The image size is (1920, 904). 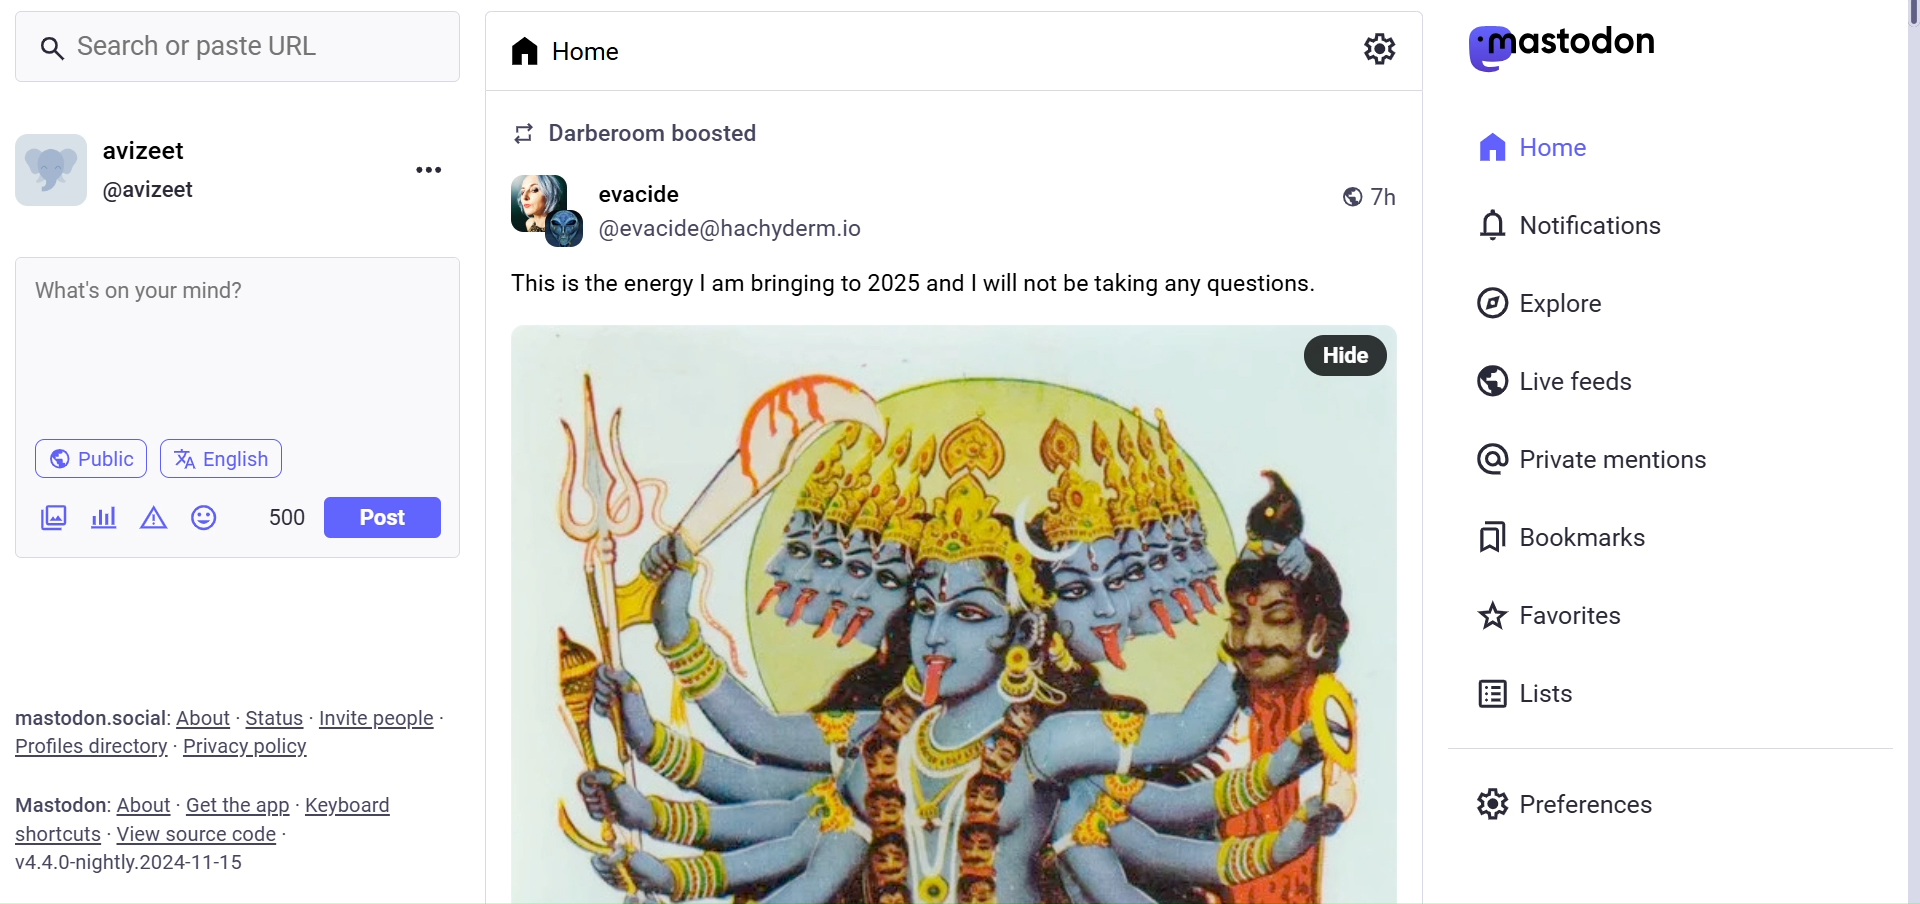 What do you see at coordinates (235, 339) in the screenshot?
I see `Whats on your mind` at bounding box center [235, 339].